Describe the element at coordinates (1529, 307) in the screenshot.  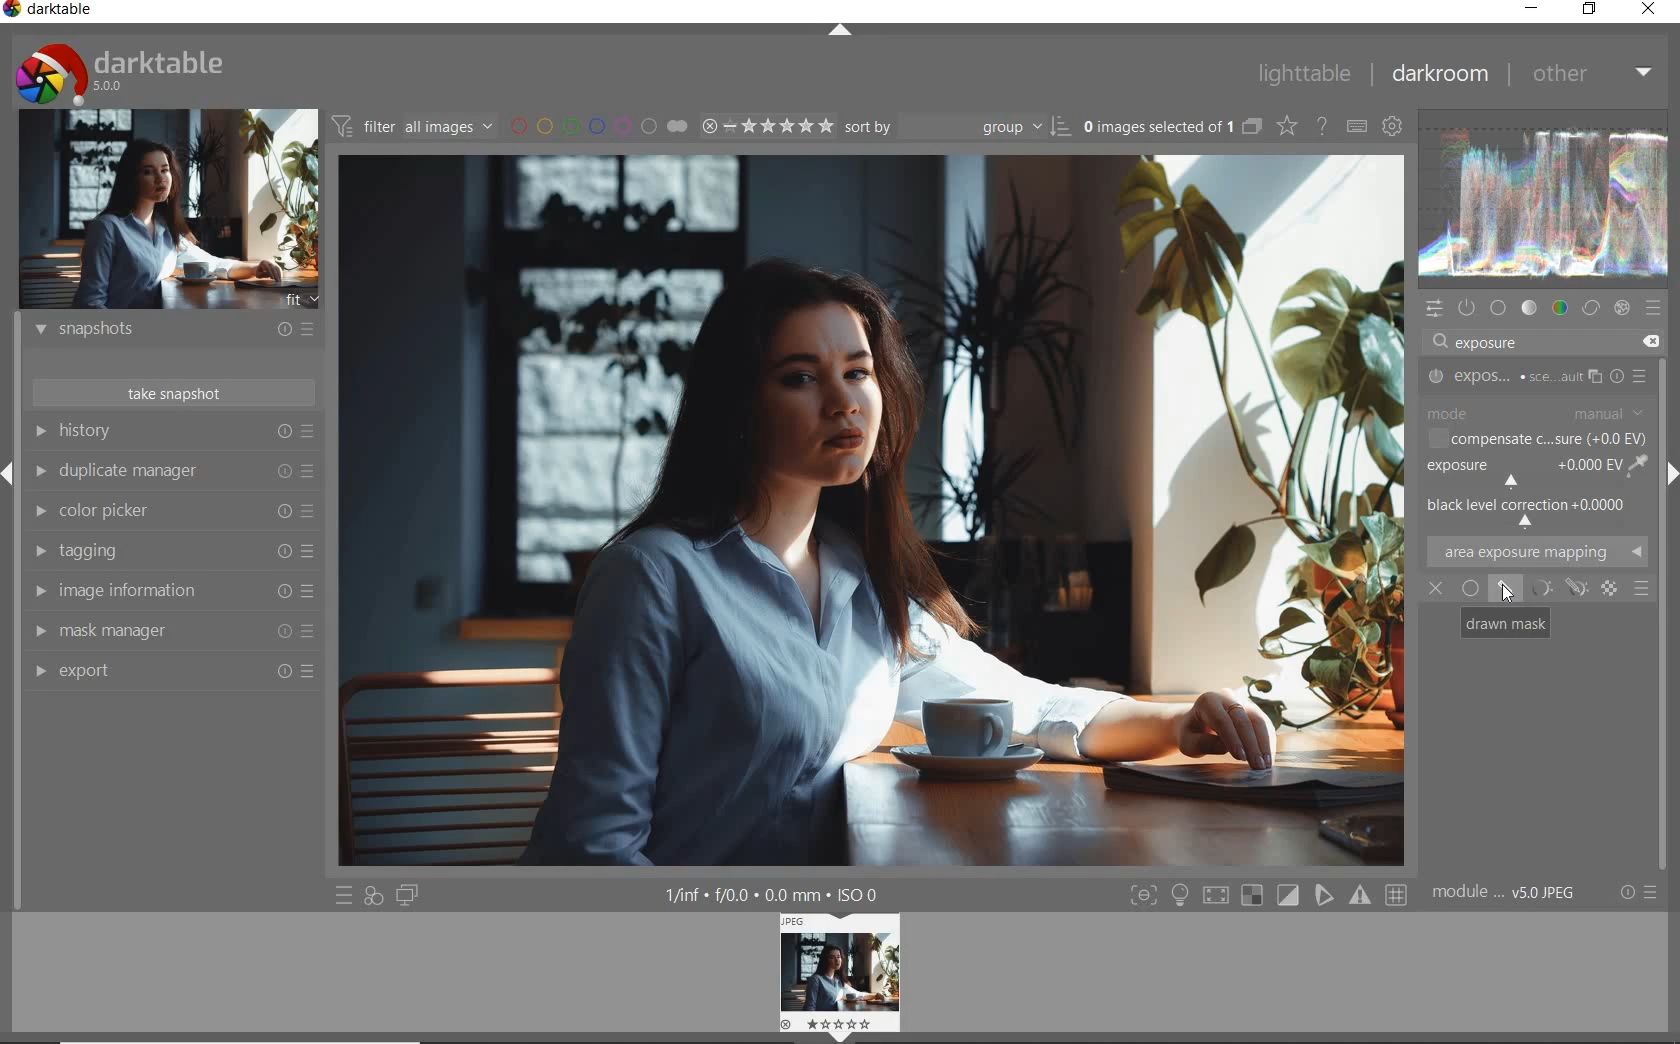
I see `tone` at that location.